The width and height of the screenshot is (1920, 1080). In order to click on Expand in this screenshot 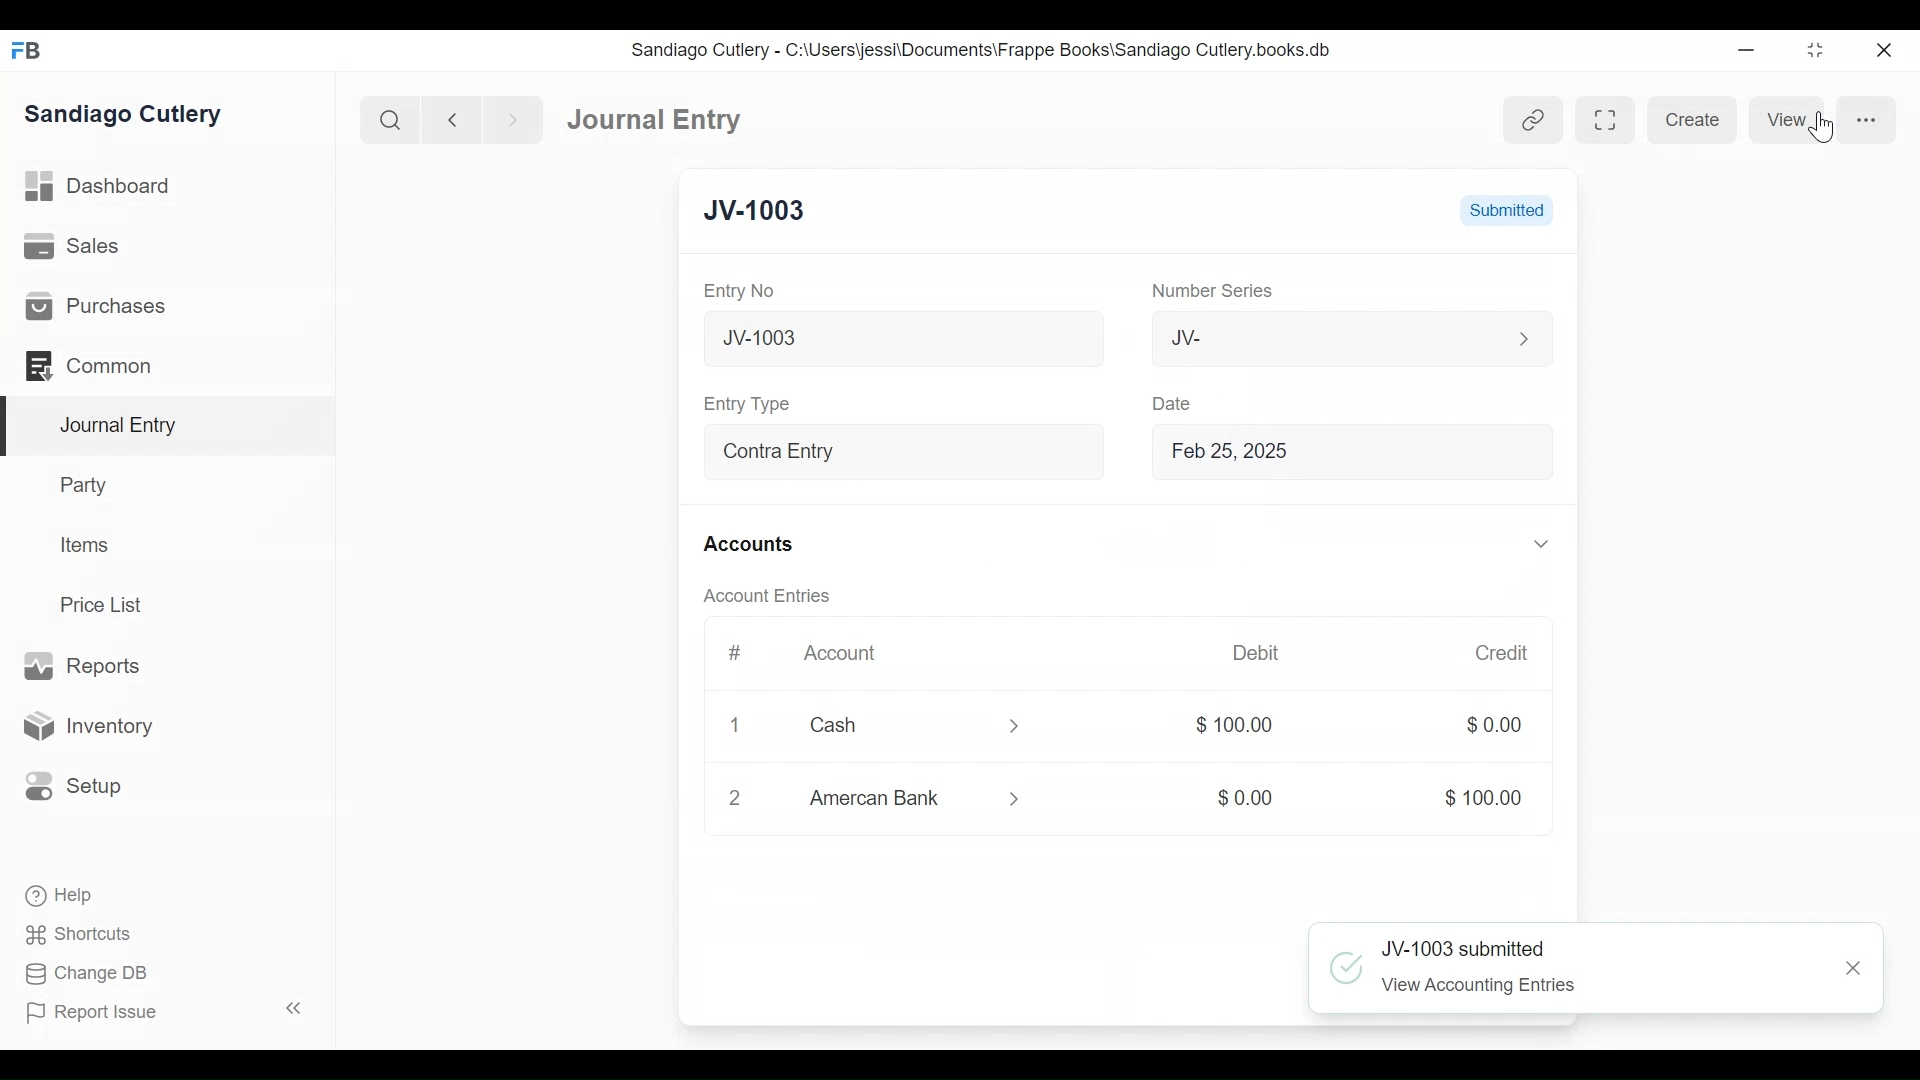, I will do `click(1521, 338)`.